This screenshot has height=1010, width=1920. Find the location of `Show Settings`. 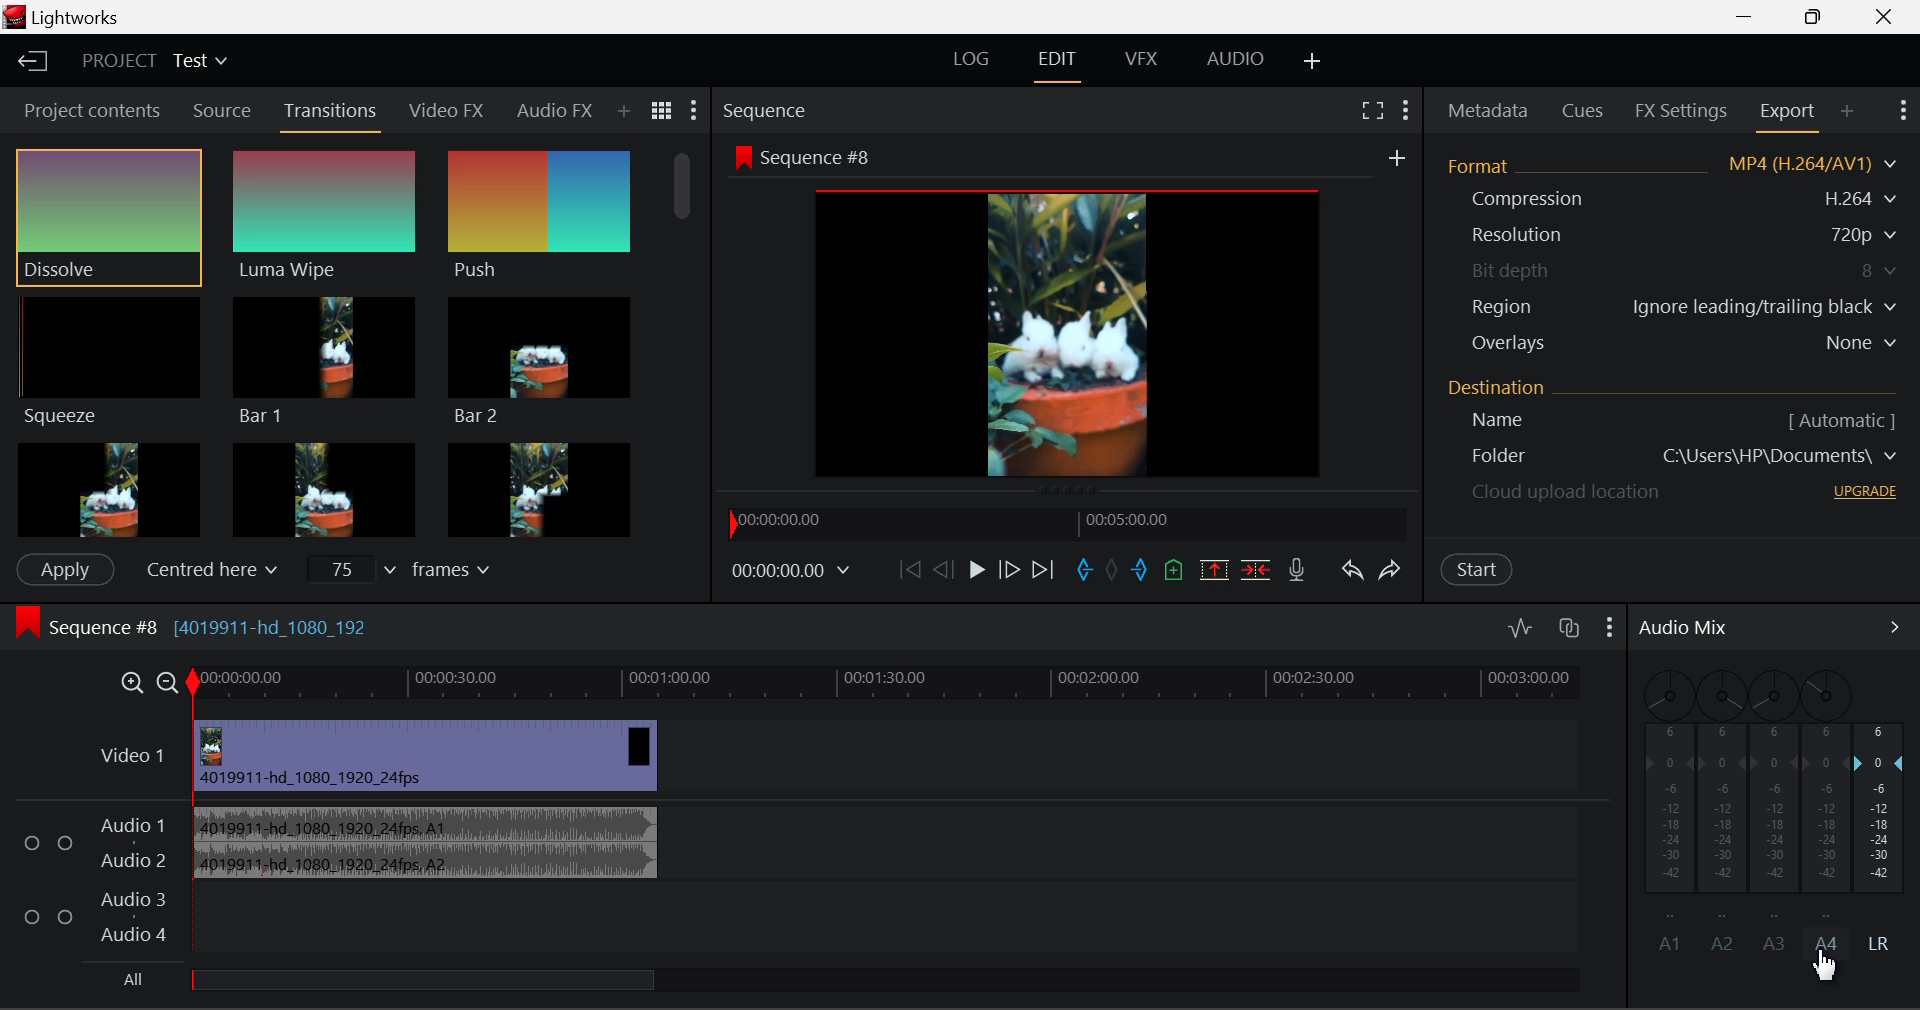

Show Settings is located at coordinates (1608, 633).